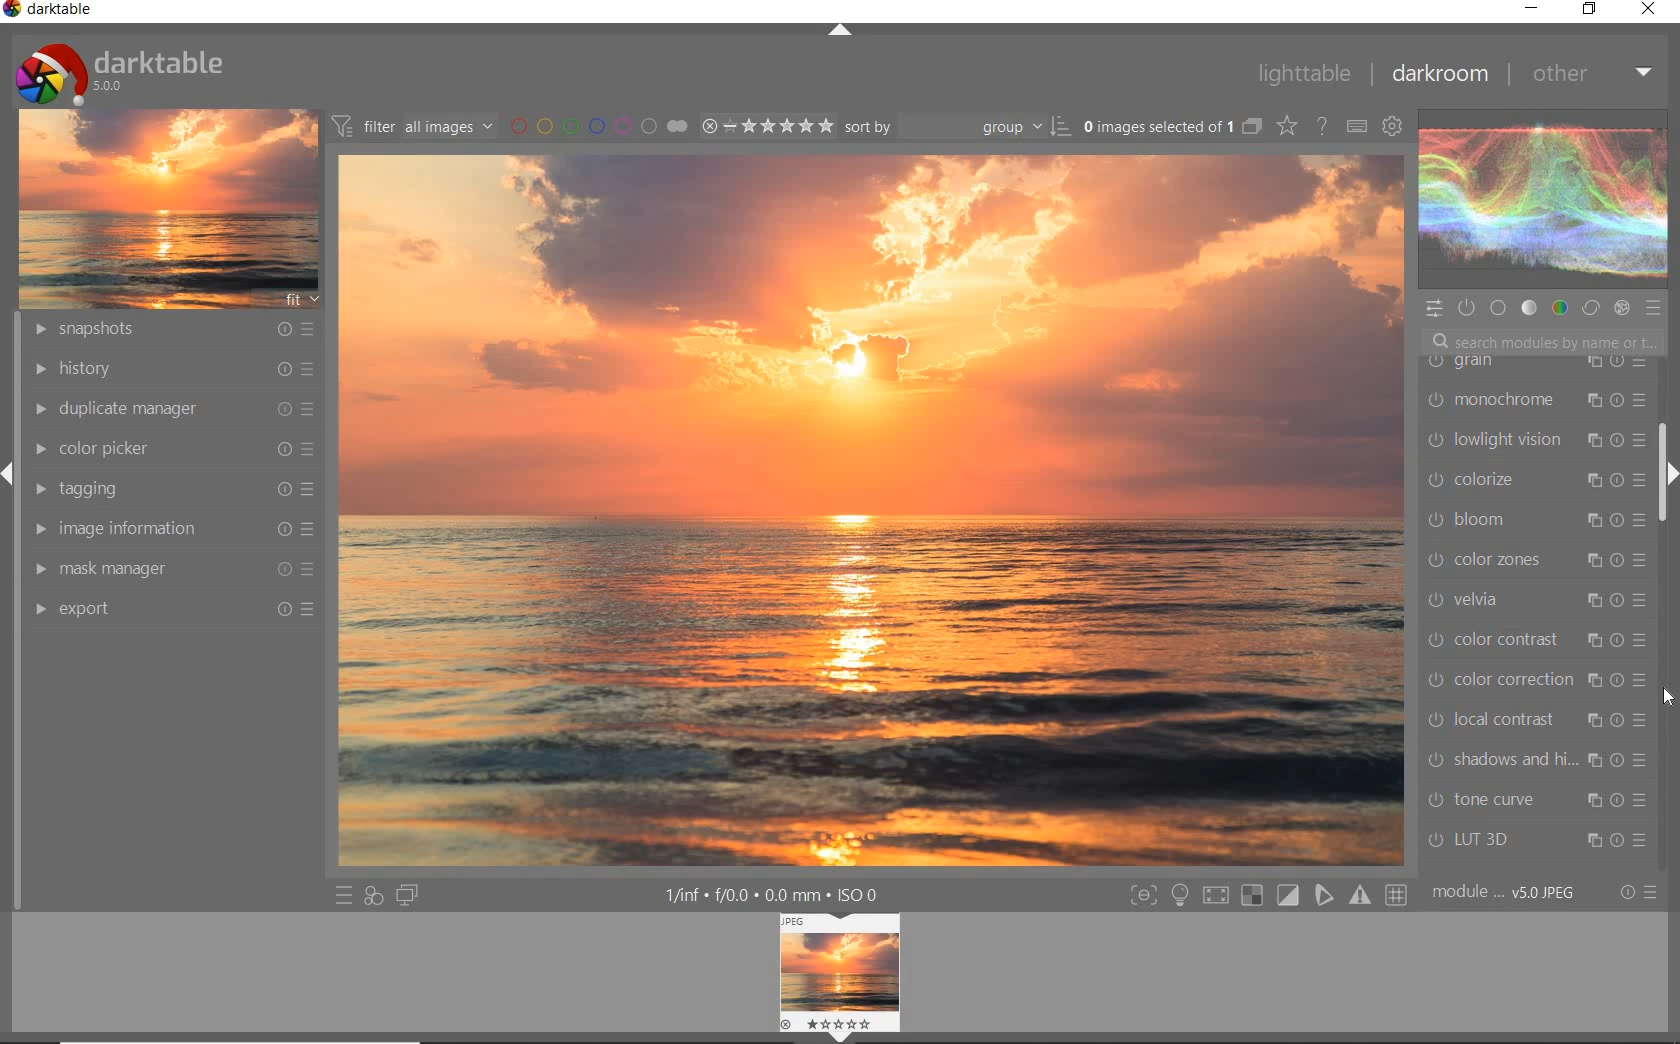 Image resolution: width=1680 pixels, height=1044 pixels. Describe the element at coordinates (1595, 78) in the screenshot. I see `other` at that location.